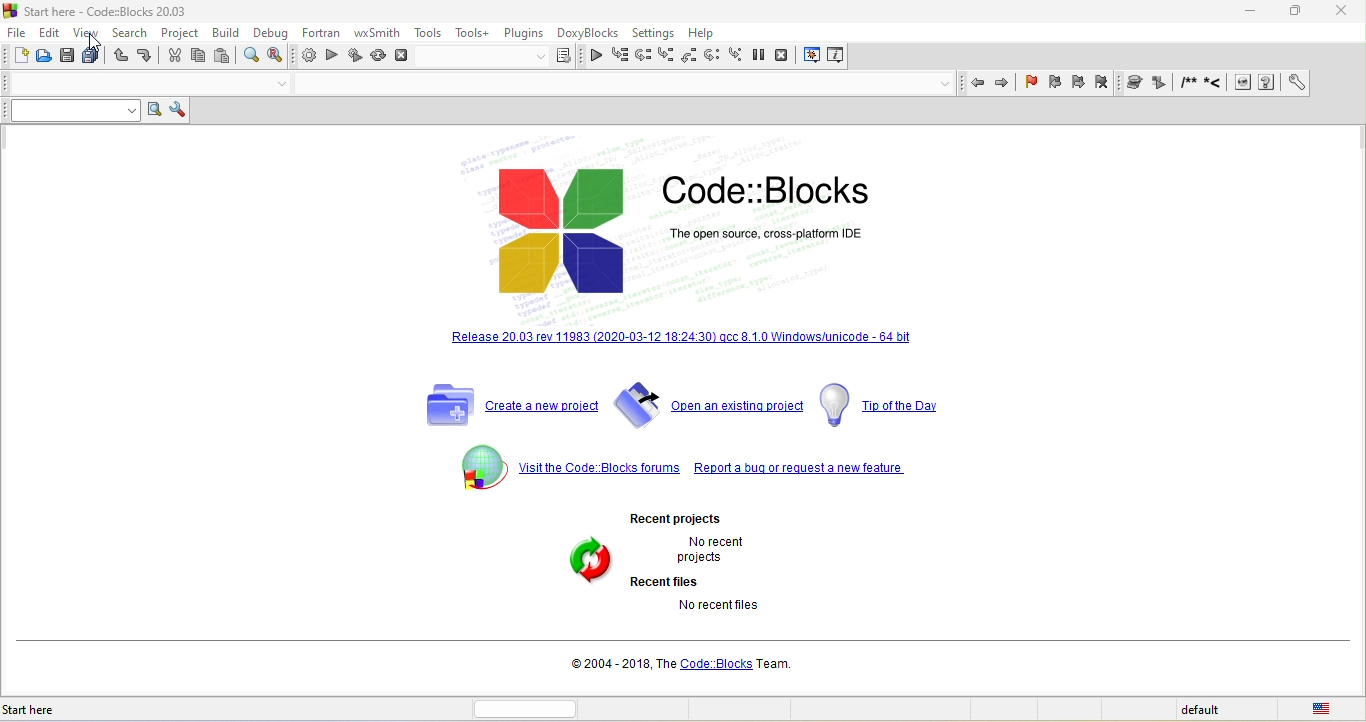 The height and width of the screenshot is (722, 1366). What do you see at coordinates (304, 57) in the screenshot?
I see `build` at bounding box center [304, 57].